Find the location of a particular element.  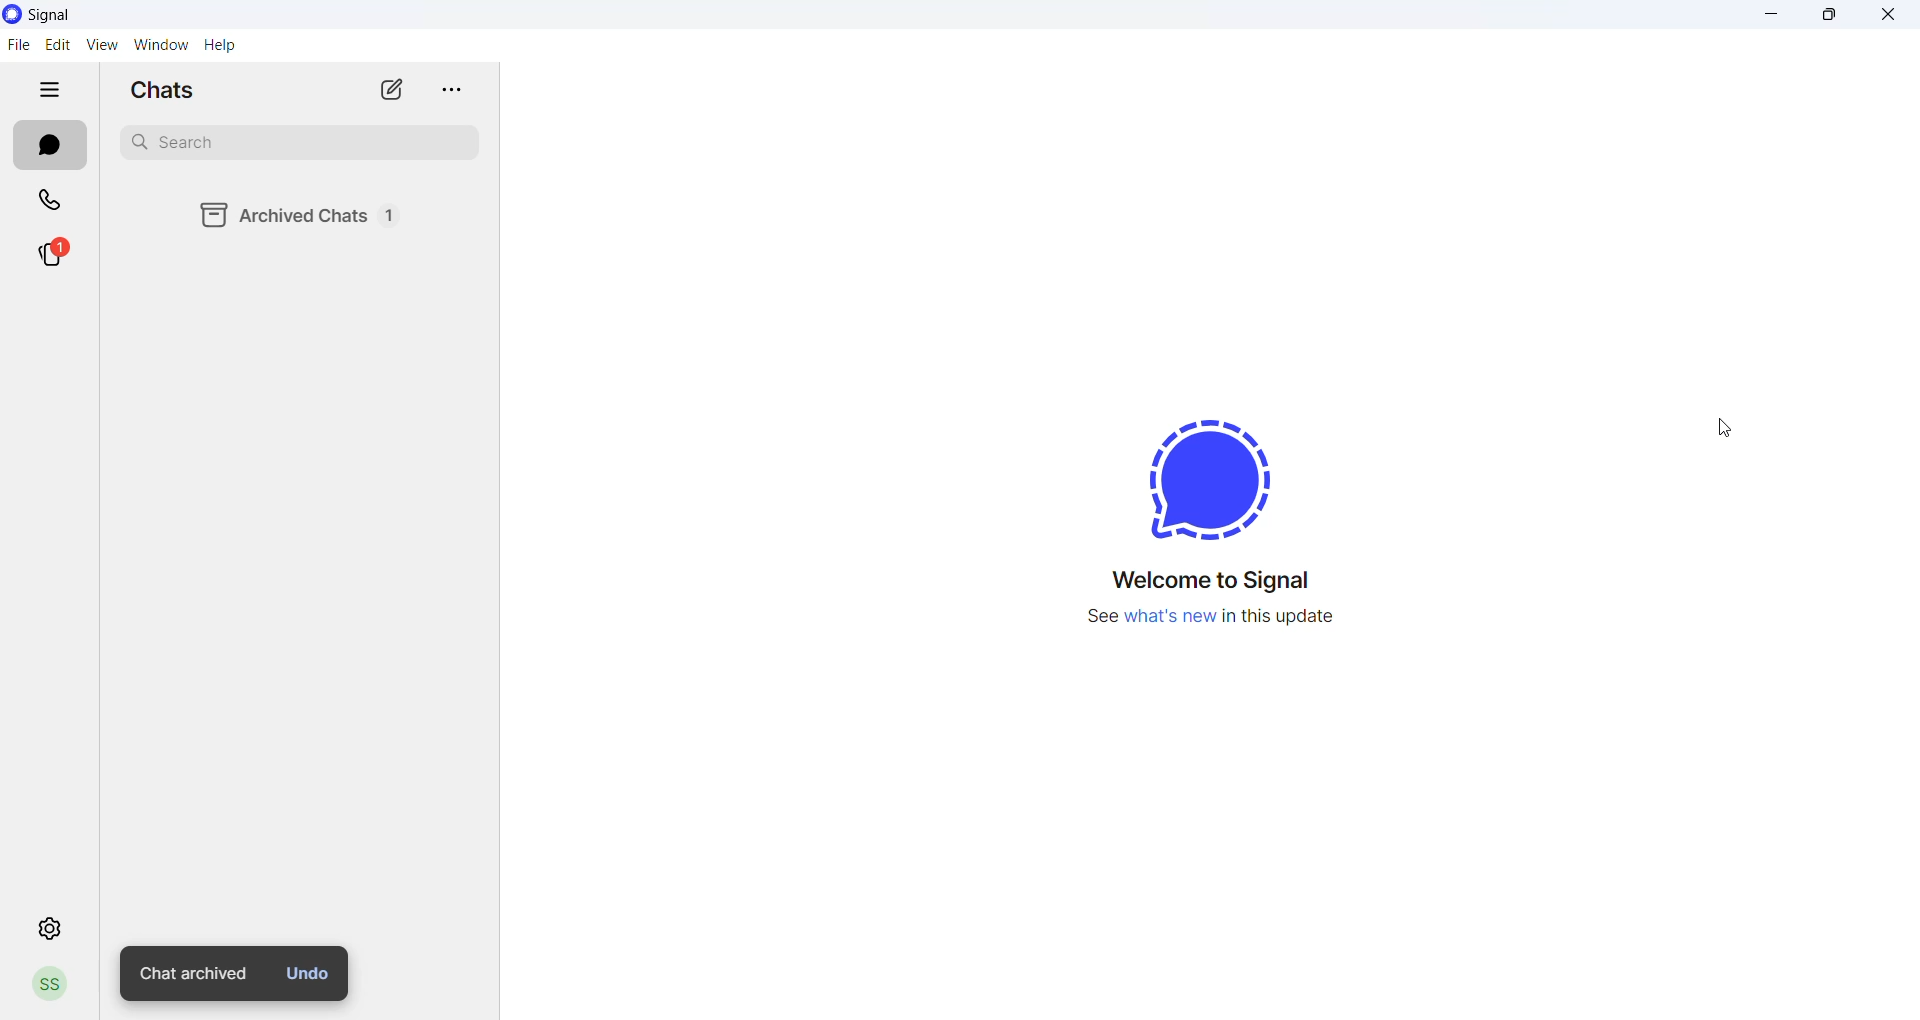

cursor is located at coordinates (1724, 426).